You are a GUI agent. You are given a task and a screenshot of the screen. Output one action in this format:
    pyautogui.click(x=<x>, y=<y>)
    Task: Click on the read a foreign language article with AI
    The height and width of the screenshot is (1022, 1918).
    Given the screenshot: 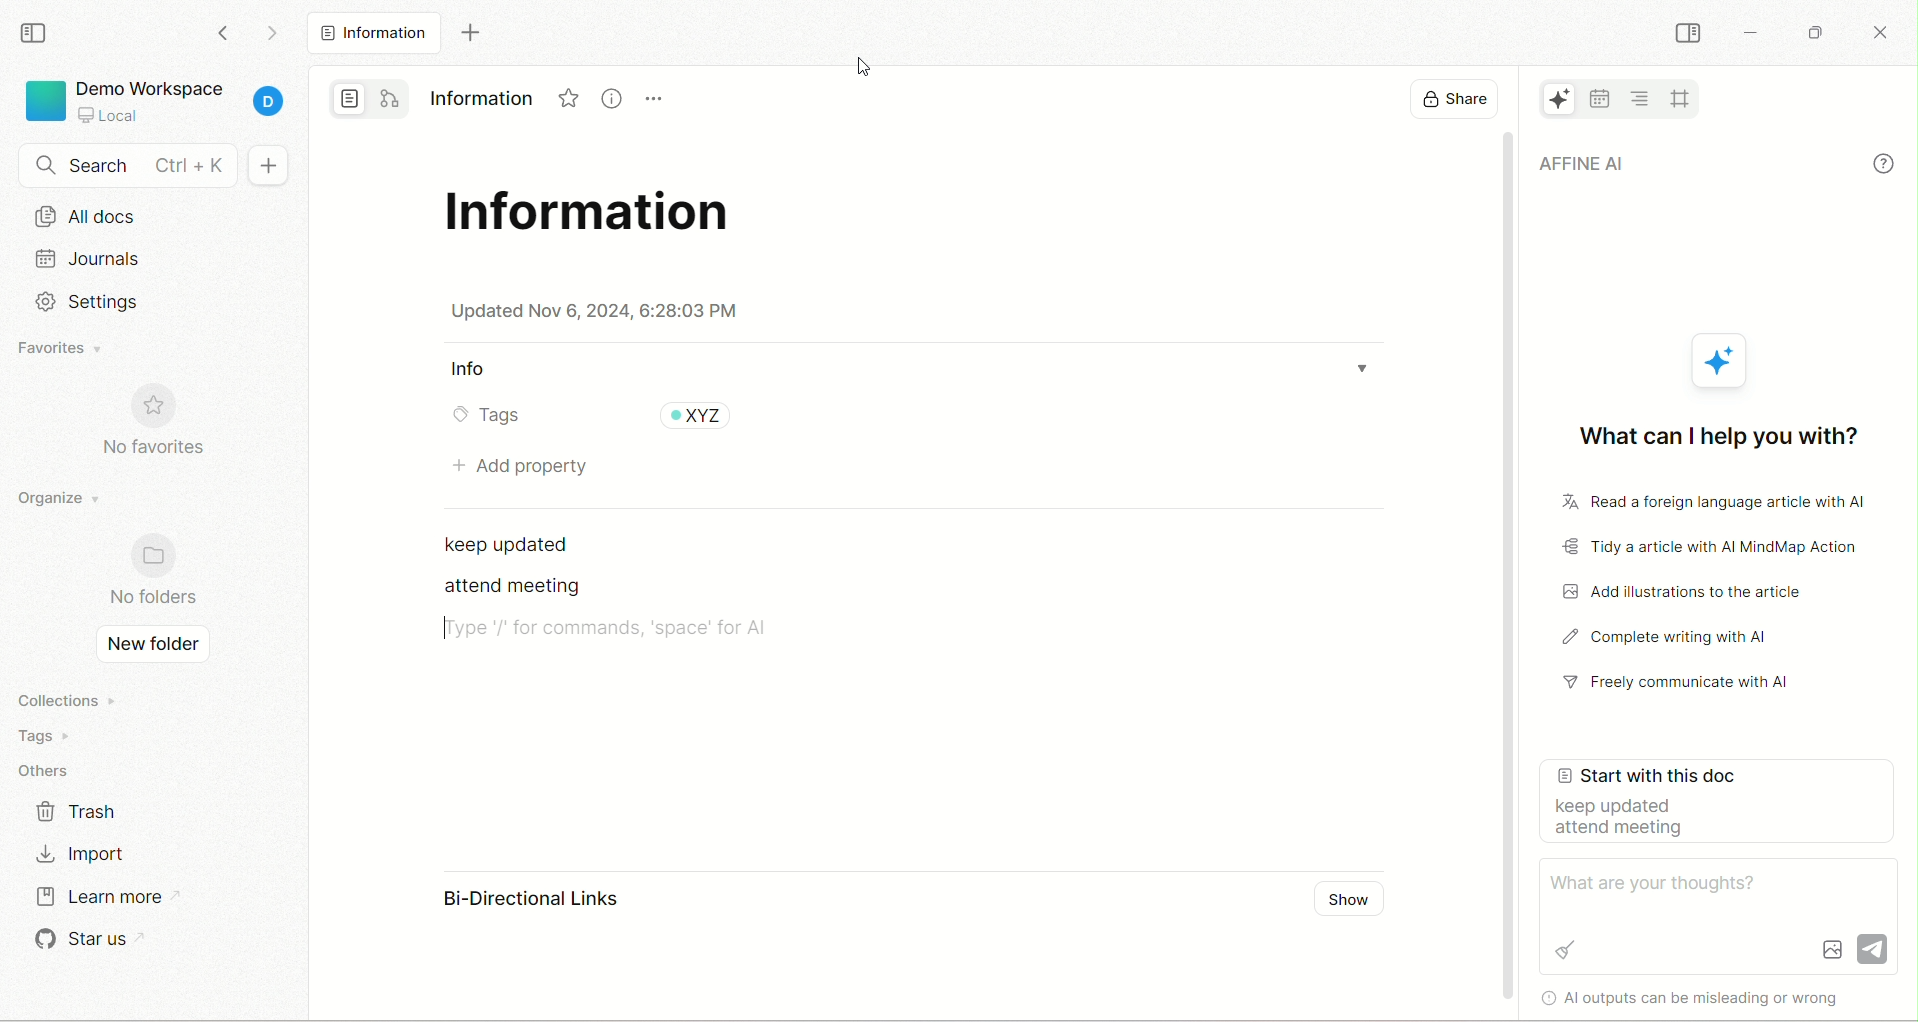 What is the action you would take?
    pyautogui.click(x=1702, y=504)
    